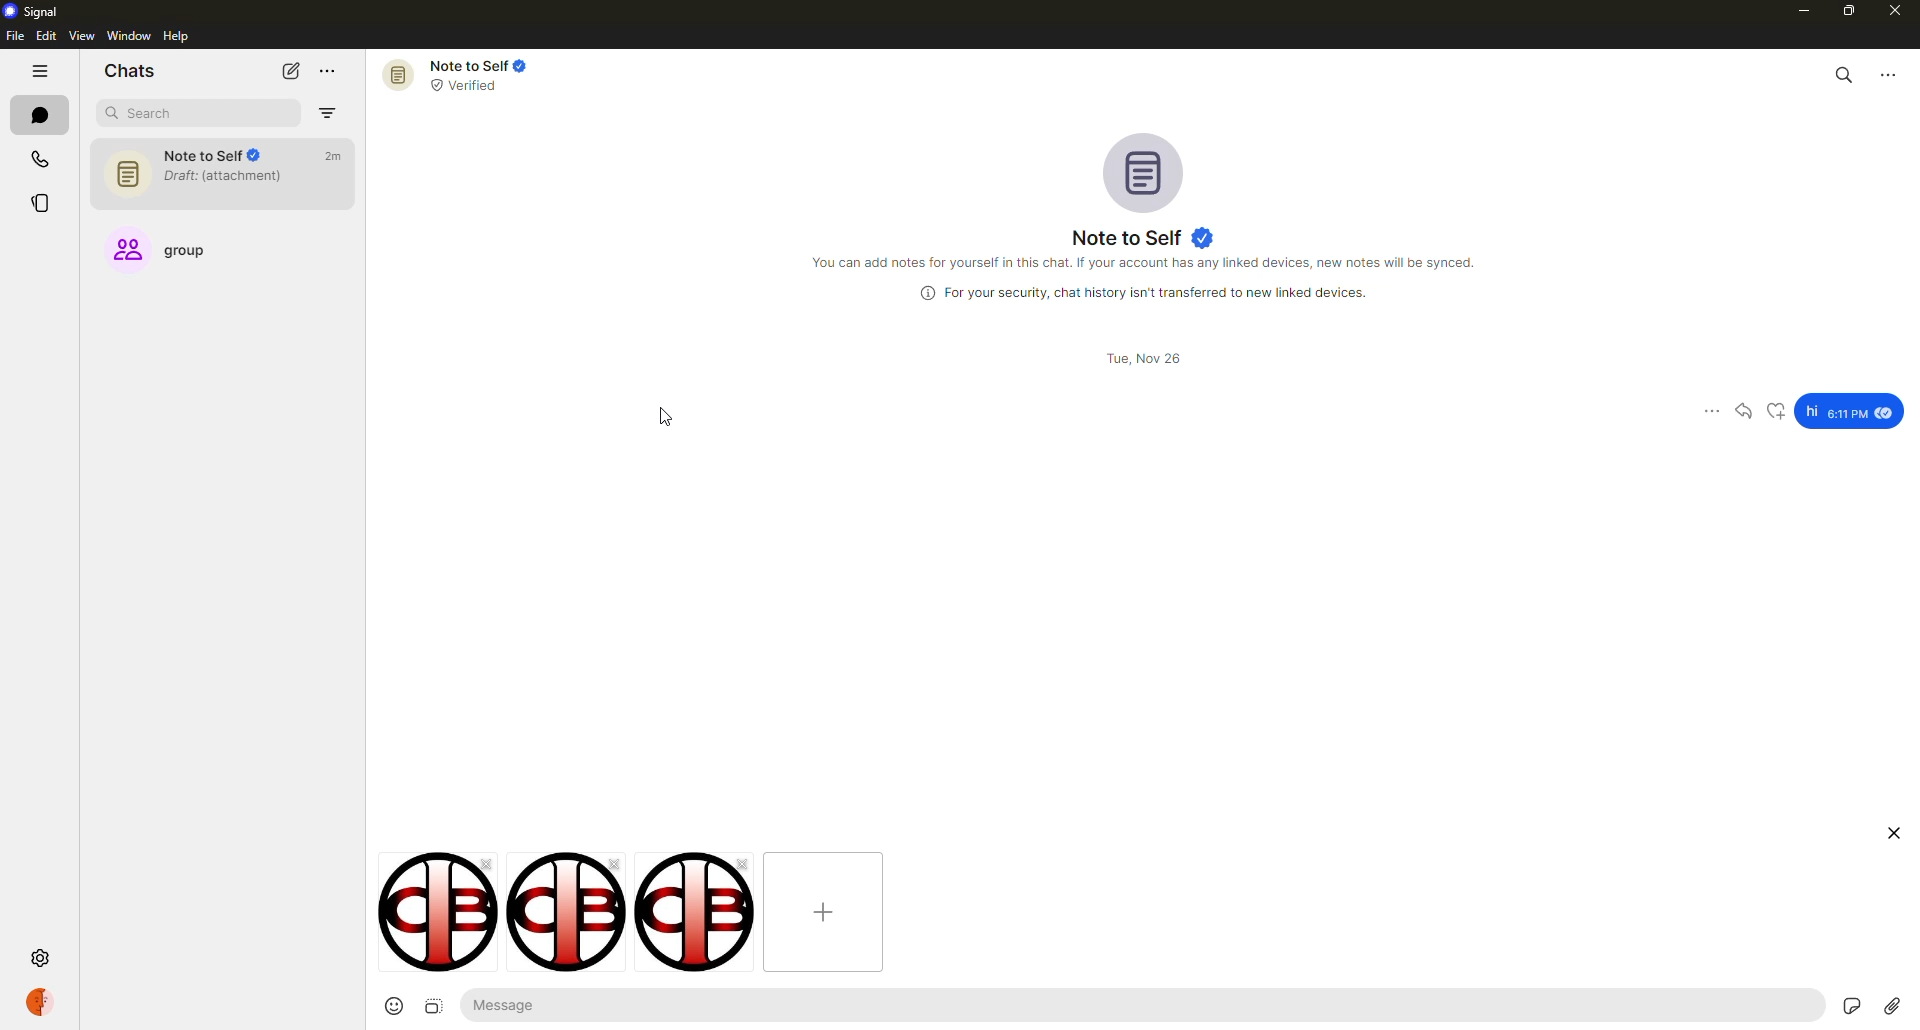 This screenshot has height=1030, width=1920. I want to click on note to self, so click(462, 73).